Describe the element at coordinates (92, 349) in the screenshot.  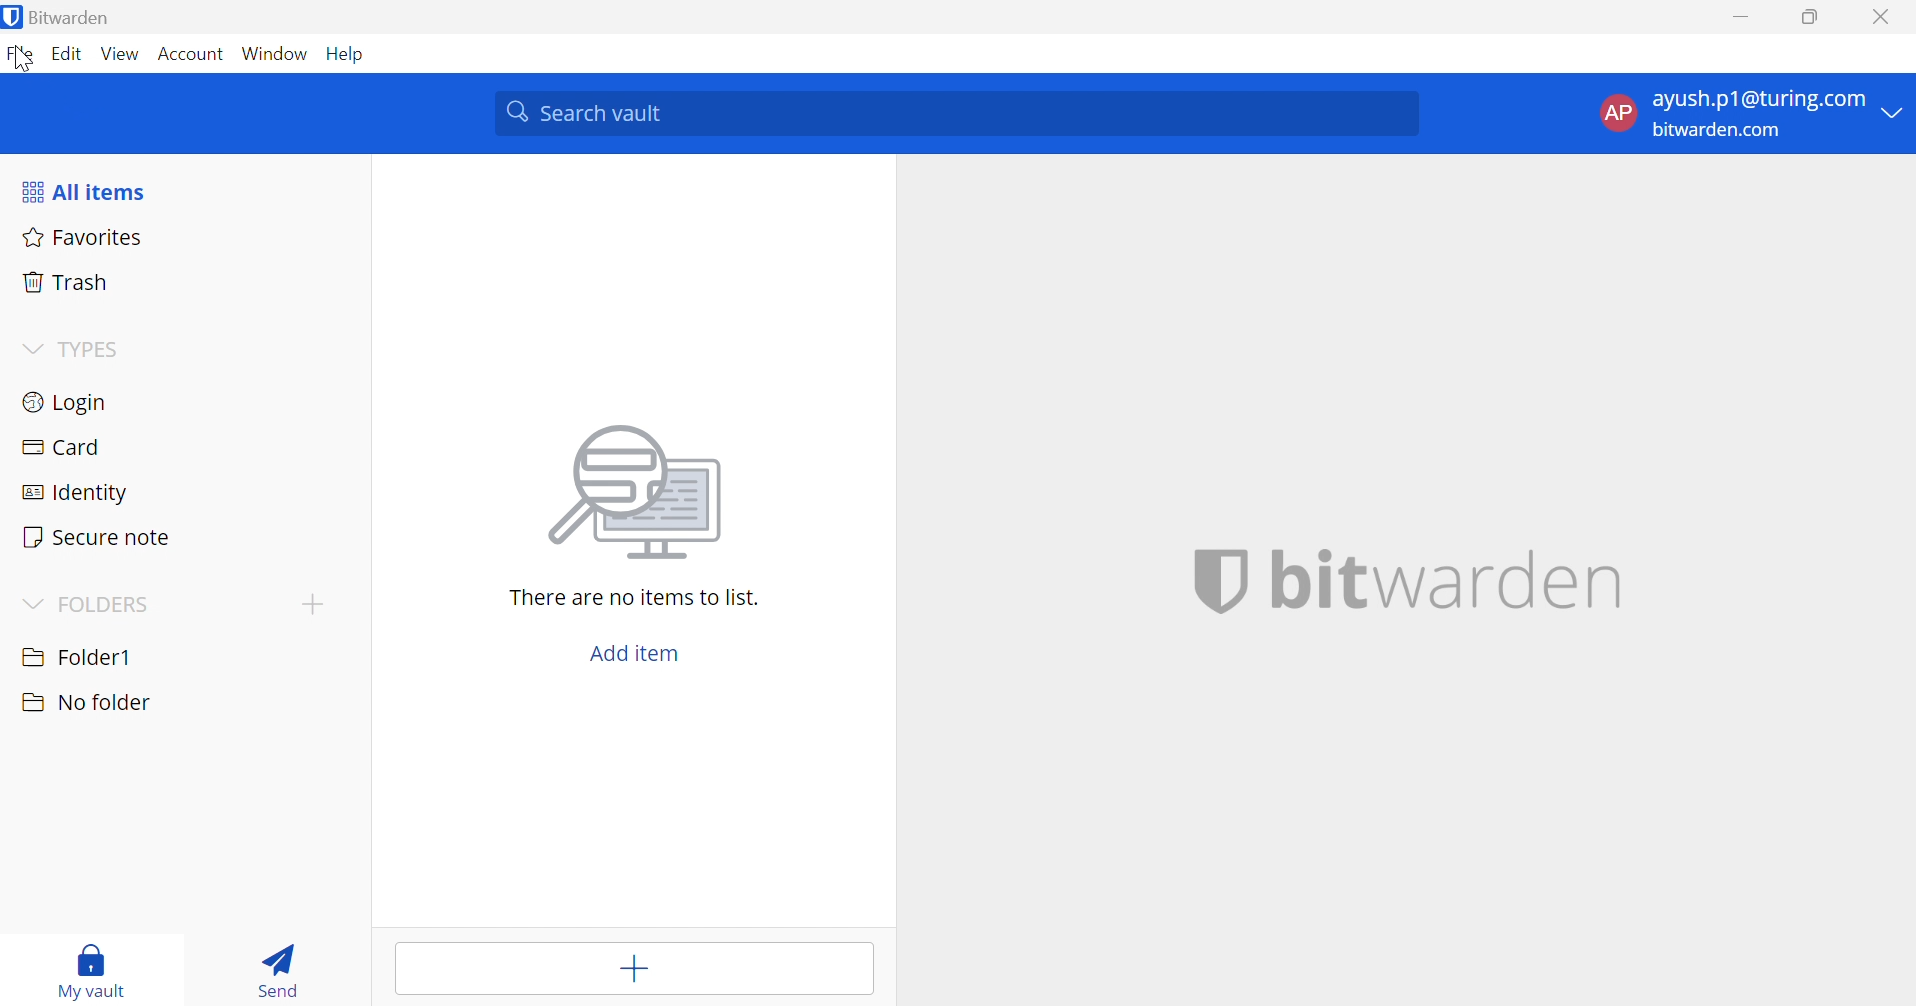
I see `TYPES` at that location.